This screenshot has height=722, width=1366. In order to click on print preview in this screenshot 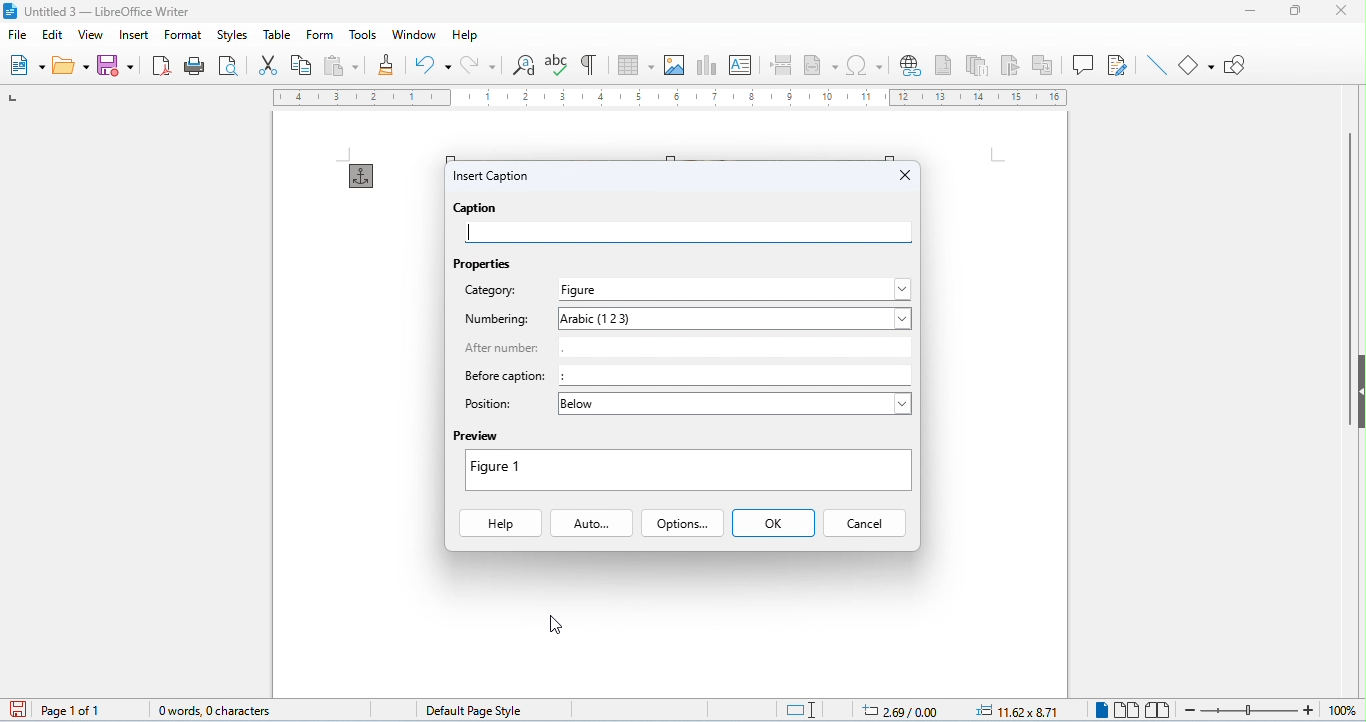, I will do `click(229, 65)`.